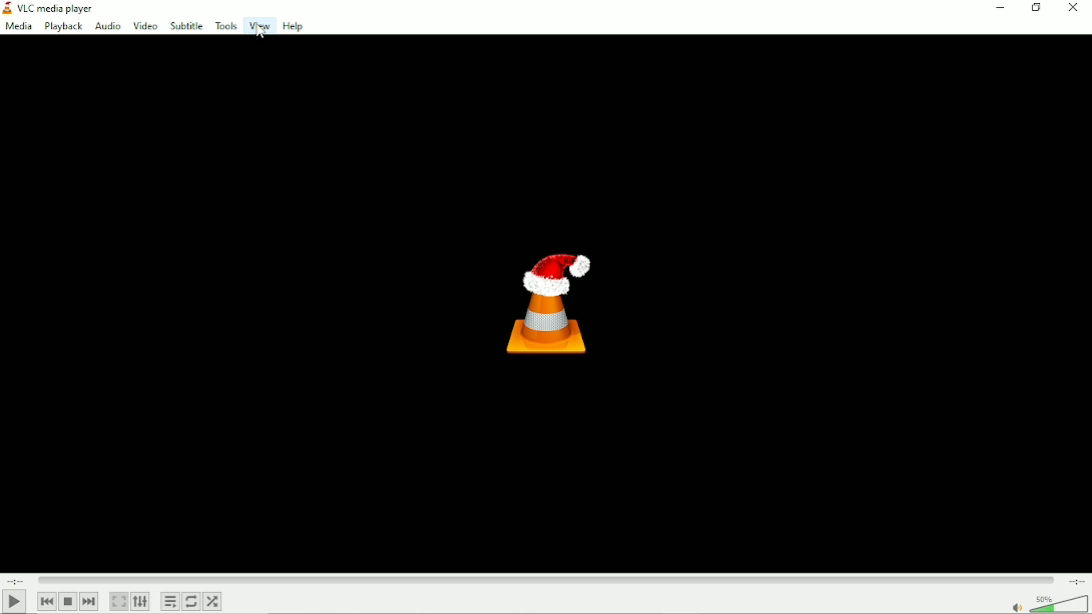 Image resolution: width=1092 pixels, height=614 pixels. What do you see at coordinates (186, 24) in the screenshot?
I see `Subtitle` at bounding box center [186, 24].